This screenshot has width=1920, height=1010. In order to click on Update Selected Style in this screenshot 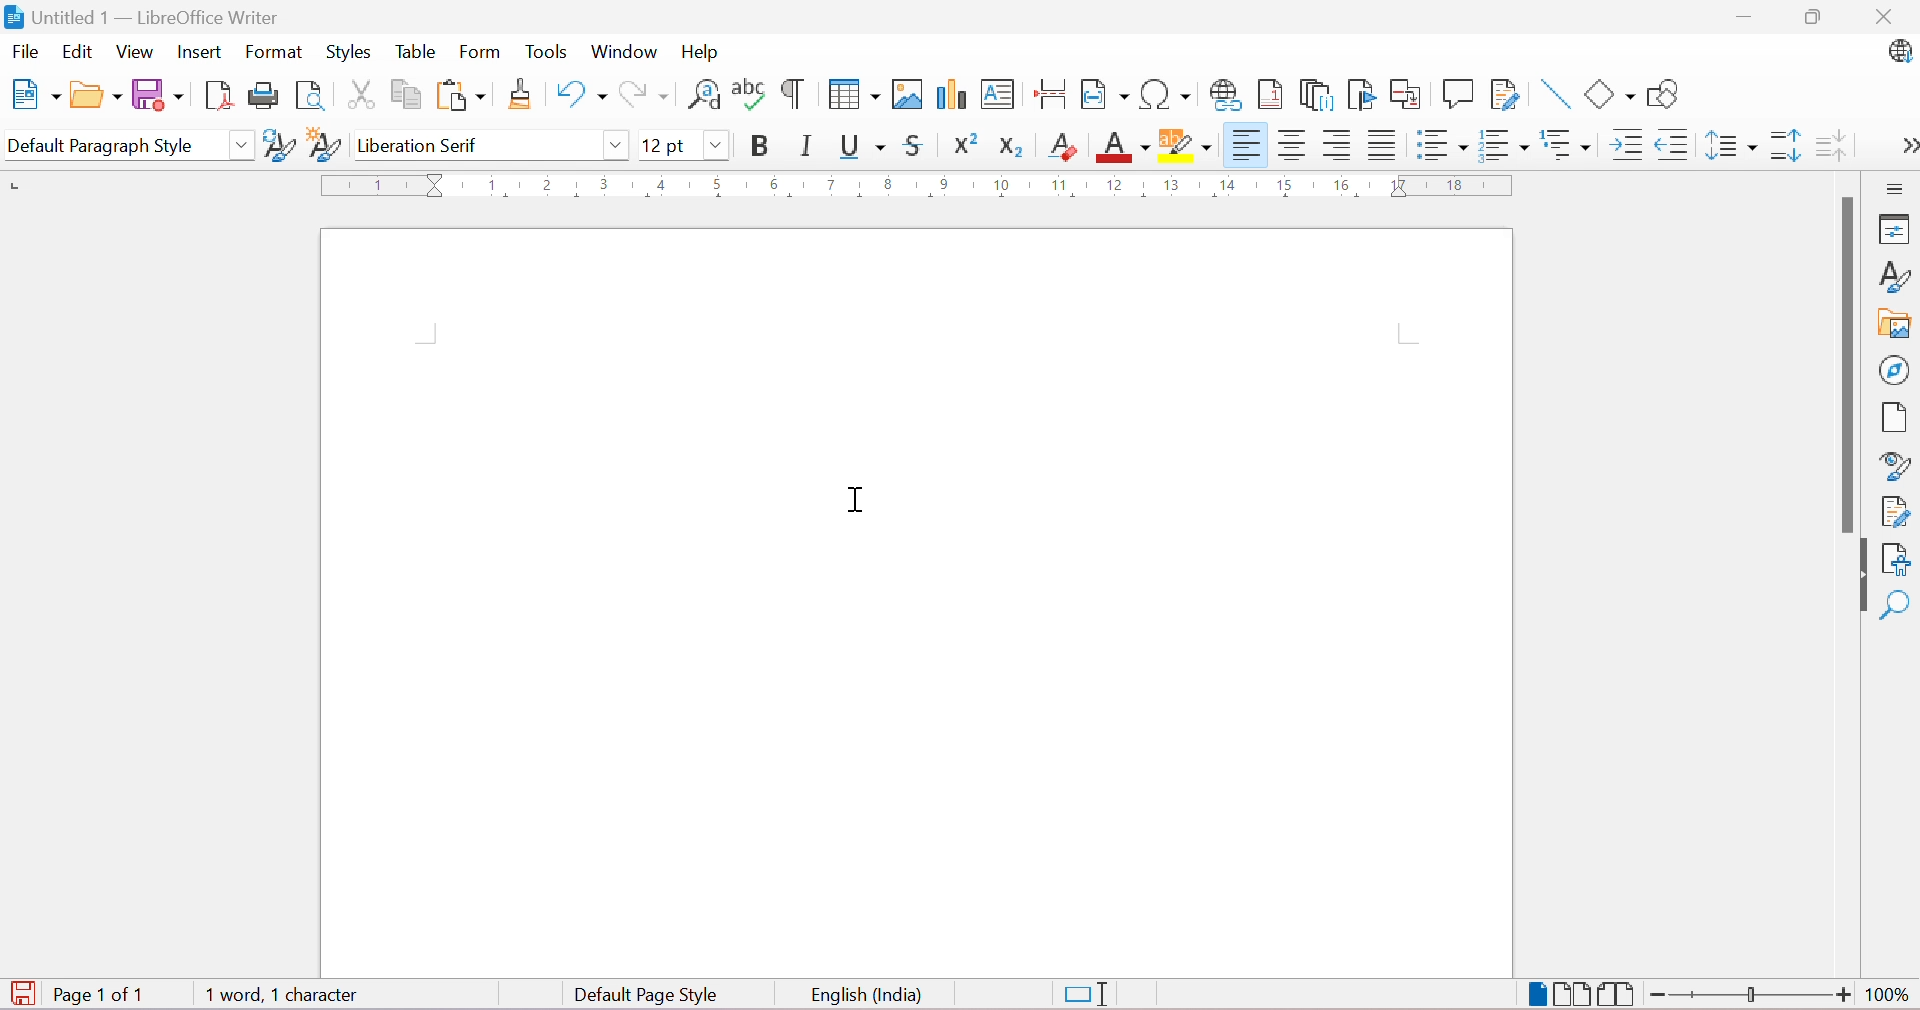, I will do `click(275, 148)`.